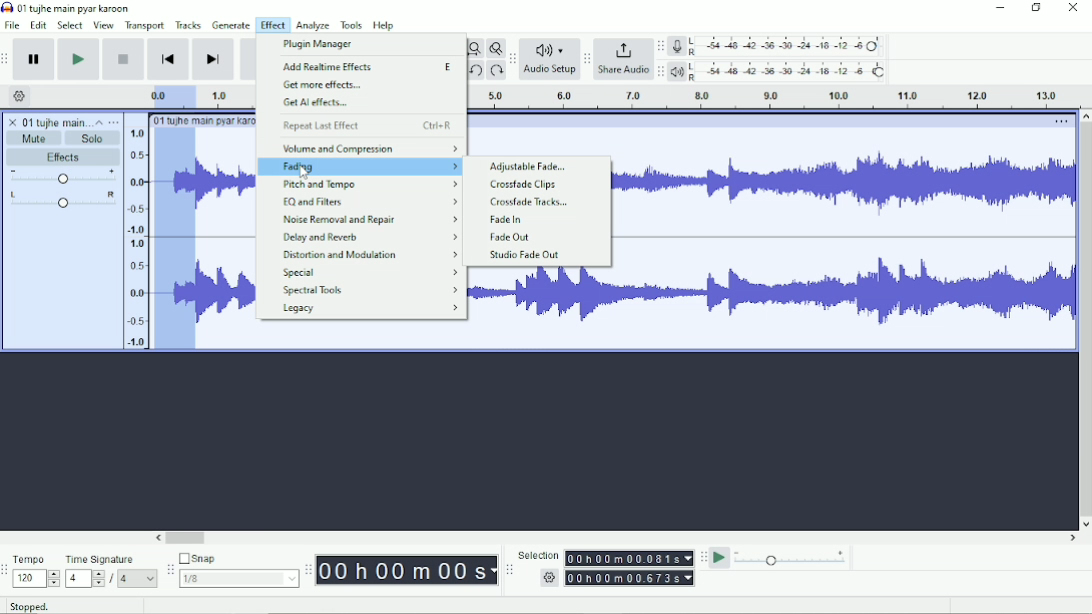 This screenshot has height=614, width=1092. What do you see at coordinates (526, 185) in the screenshot?
I see `Crossfade Clips` at bounding box center [526, 185].